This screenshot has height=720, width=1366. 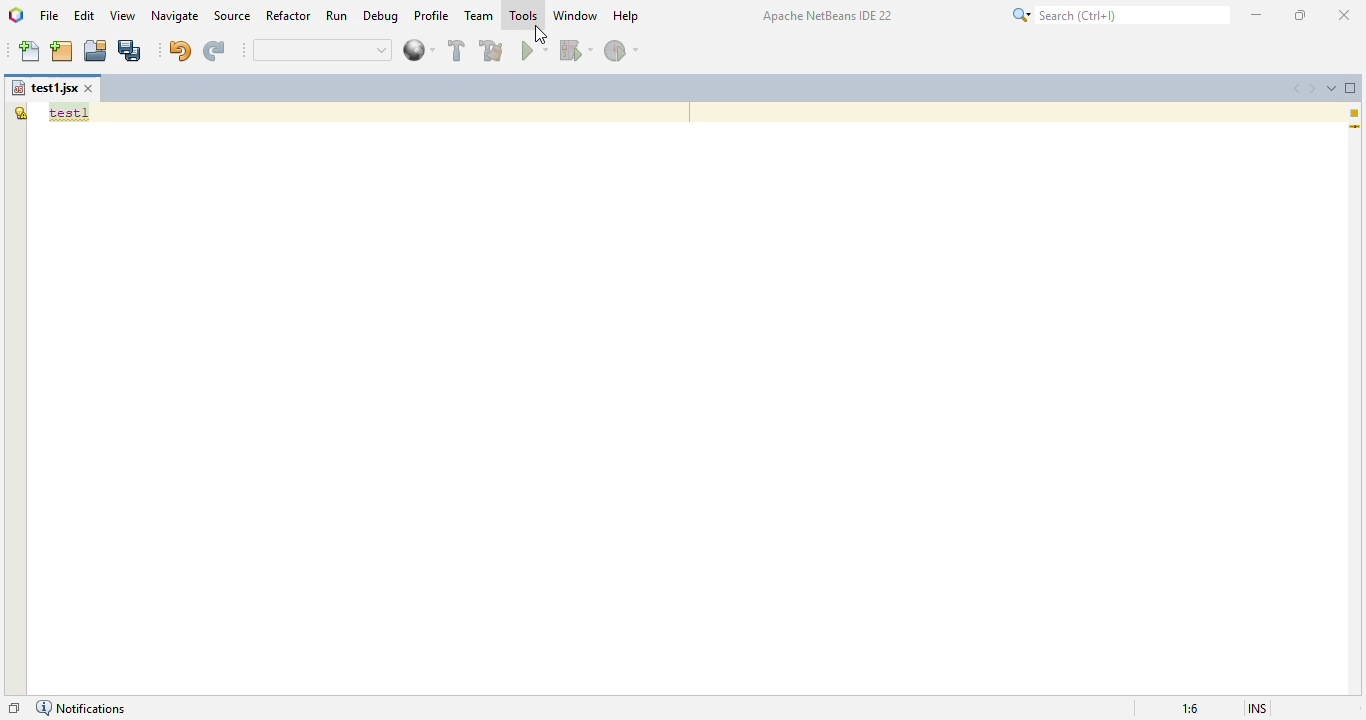 What do you see at coordinates (324, 50) in the screenshot?
I see `quick search bar` at bounding box center [324, 50].